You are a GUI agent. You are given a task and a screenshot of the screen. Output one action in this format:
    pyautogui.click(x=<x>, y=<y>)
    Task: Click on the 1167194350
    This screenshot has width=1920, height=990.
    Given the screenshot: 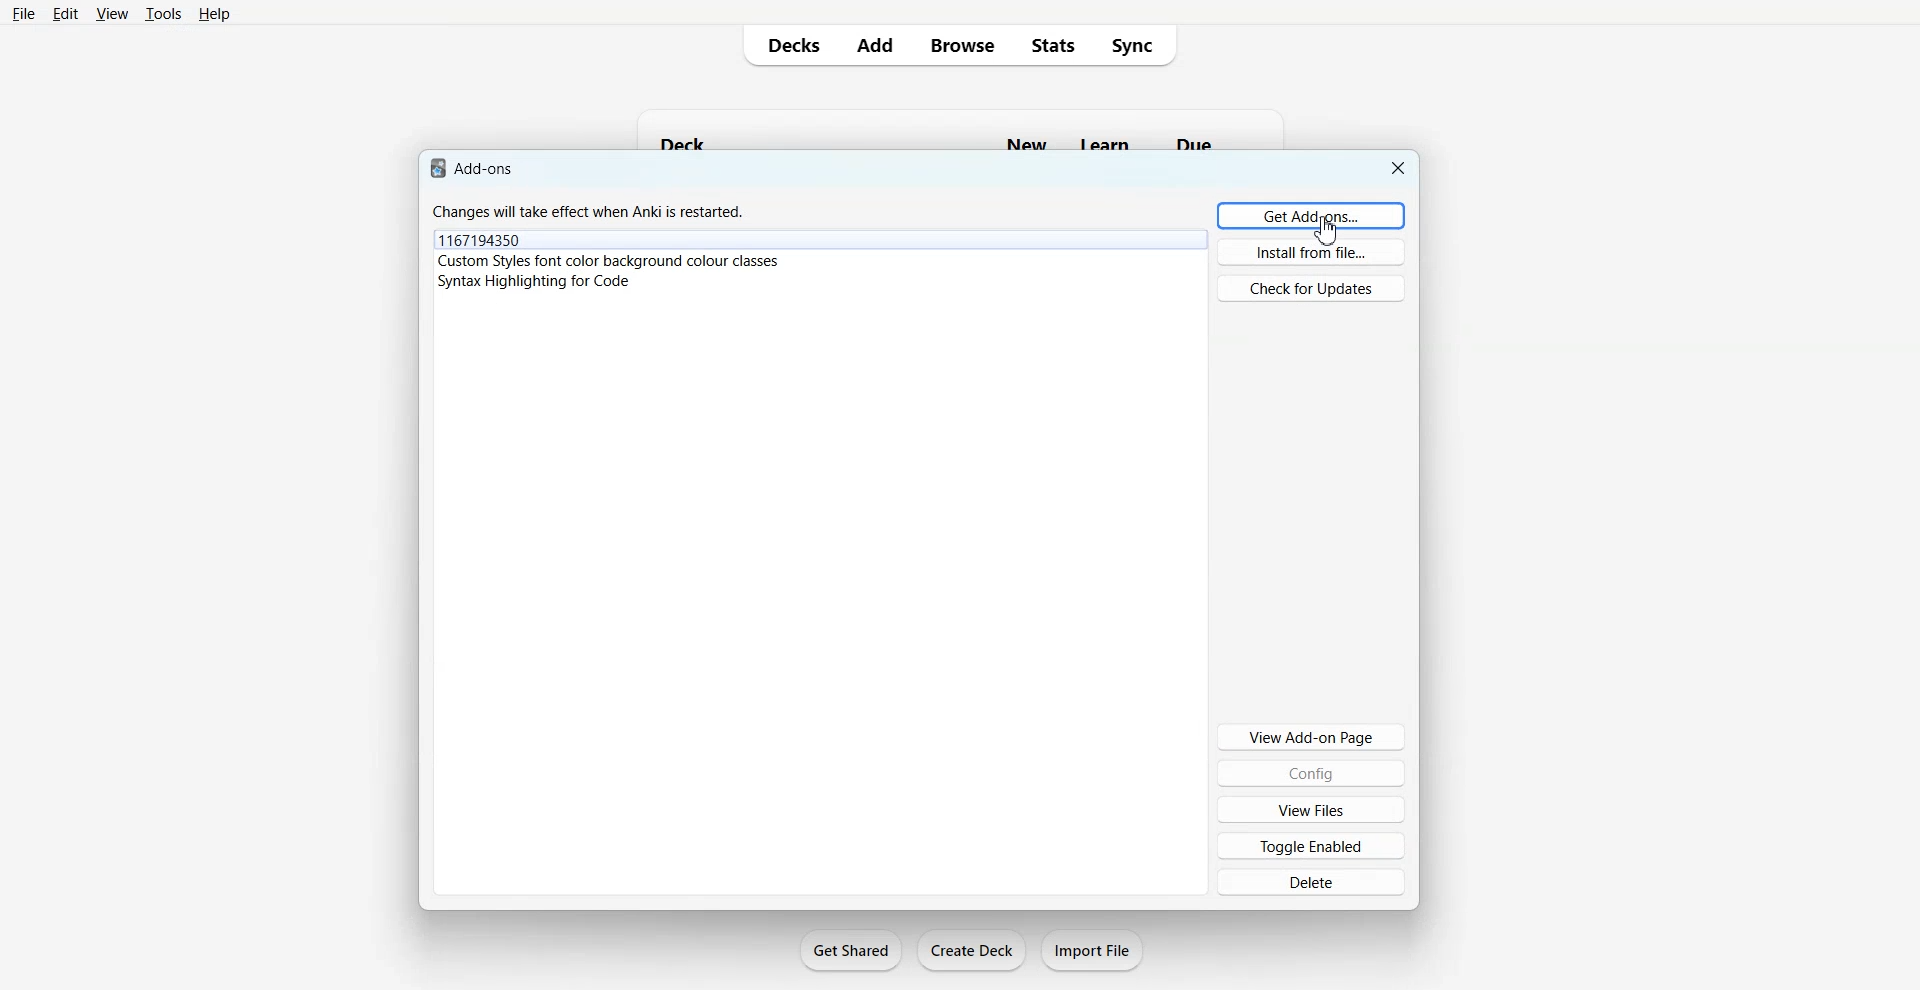 What is the action you would take?
    pyautogui.click(x=481, y=239)
    